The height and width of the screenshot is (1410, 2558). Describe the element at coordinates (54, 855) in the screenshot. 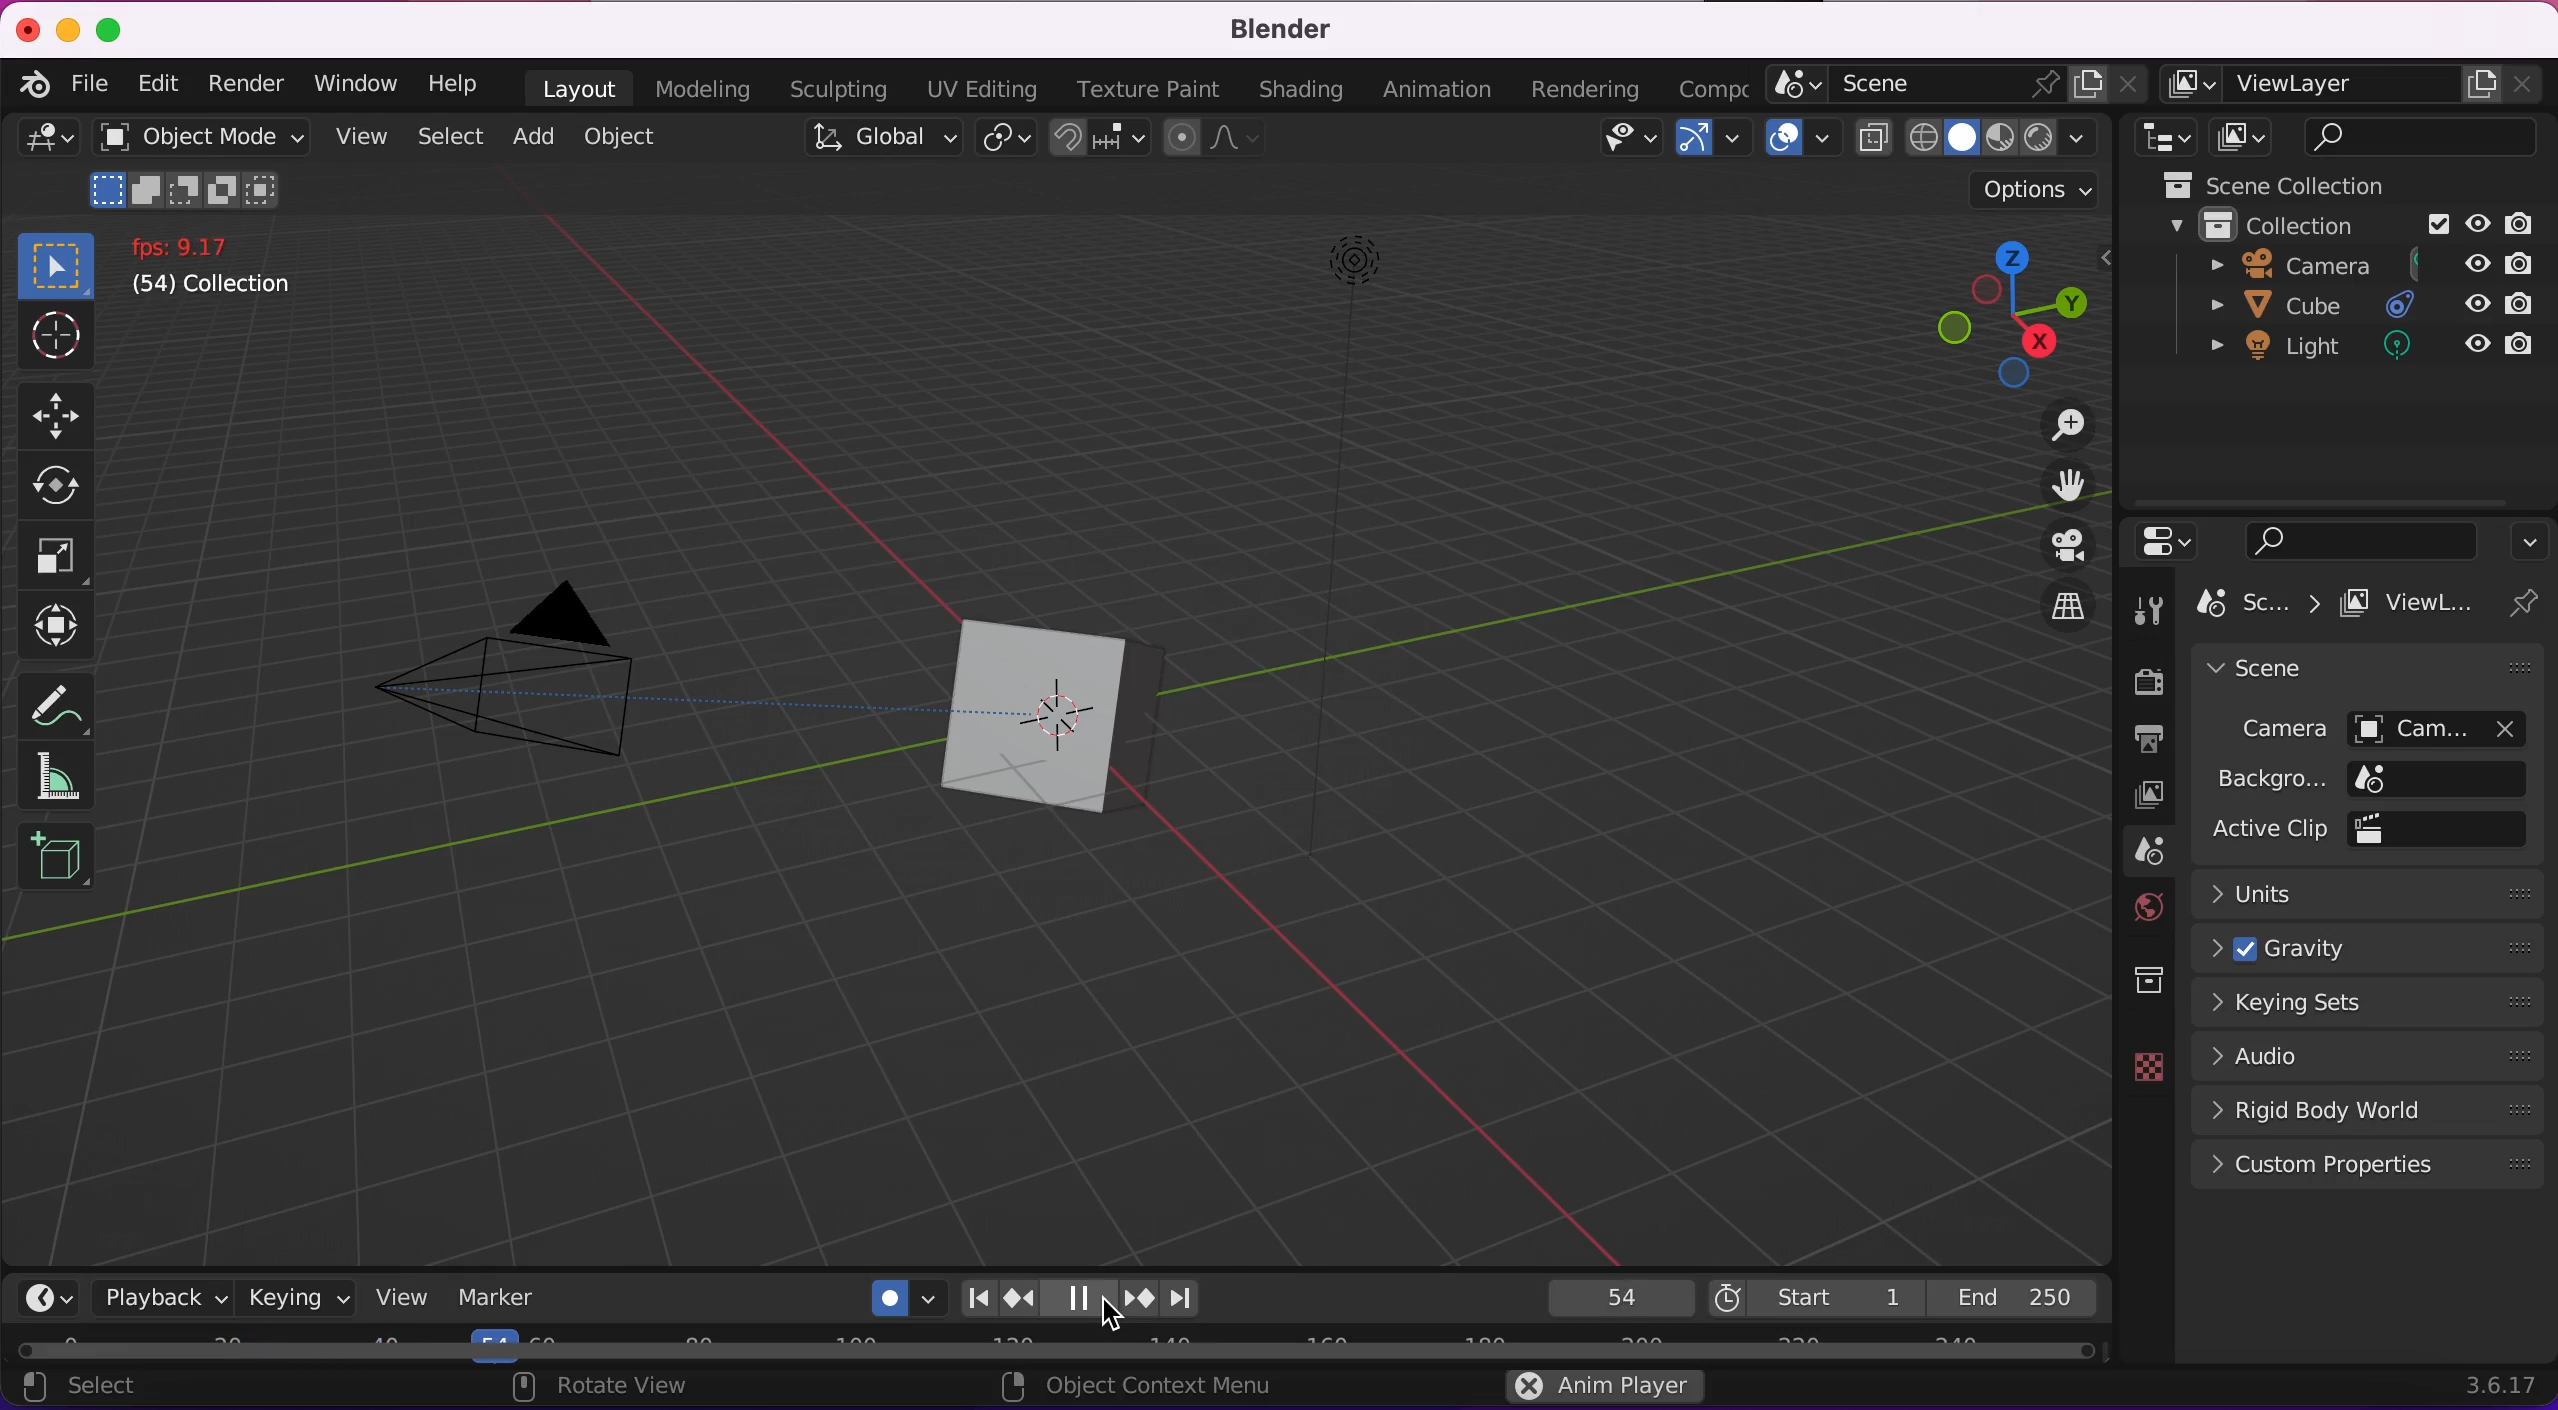

I see `add cube` at that location.